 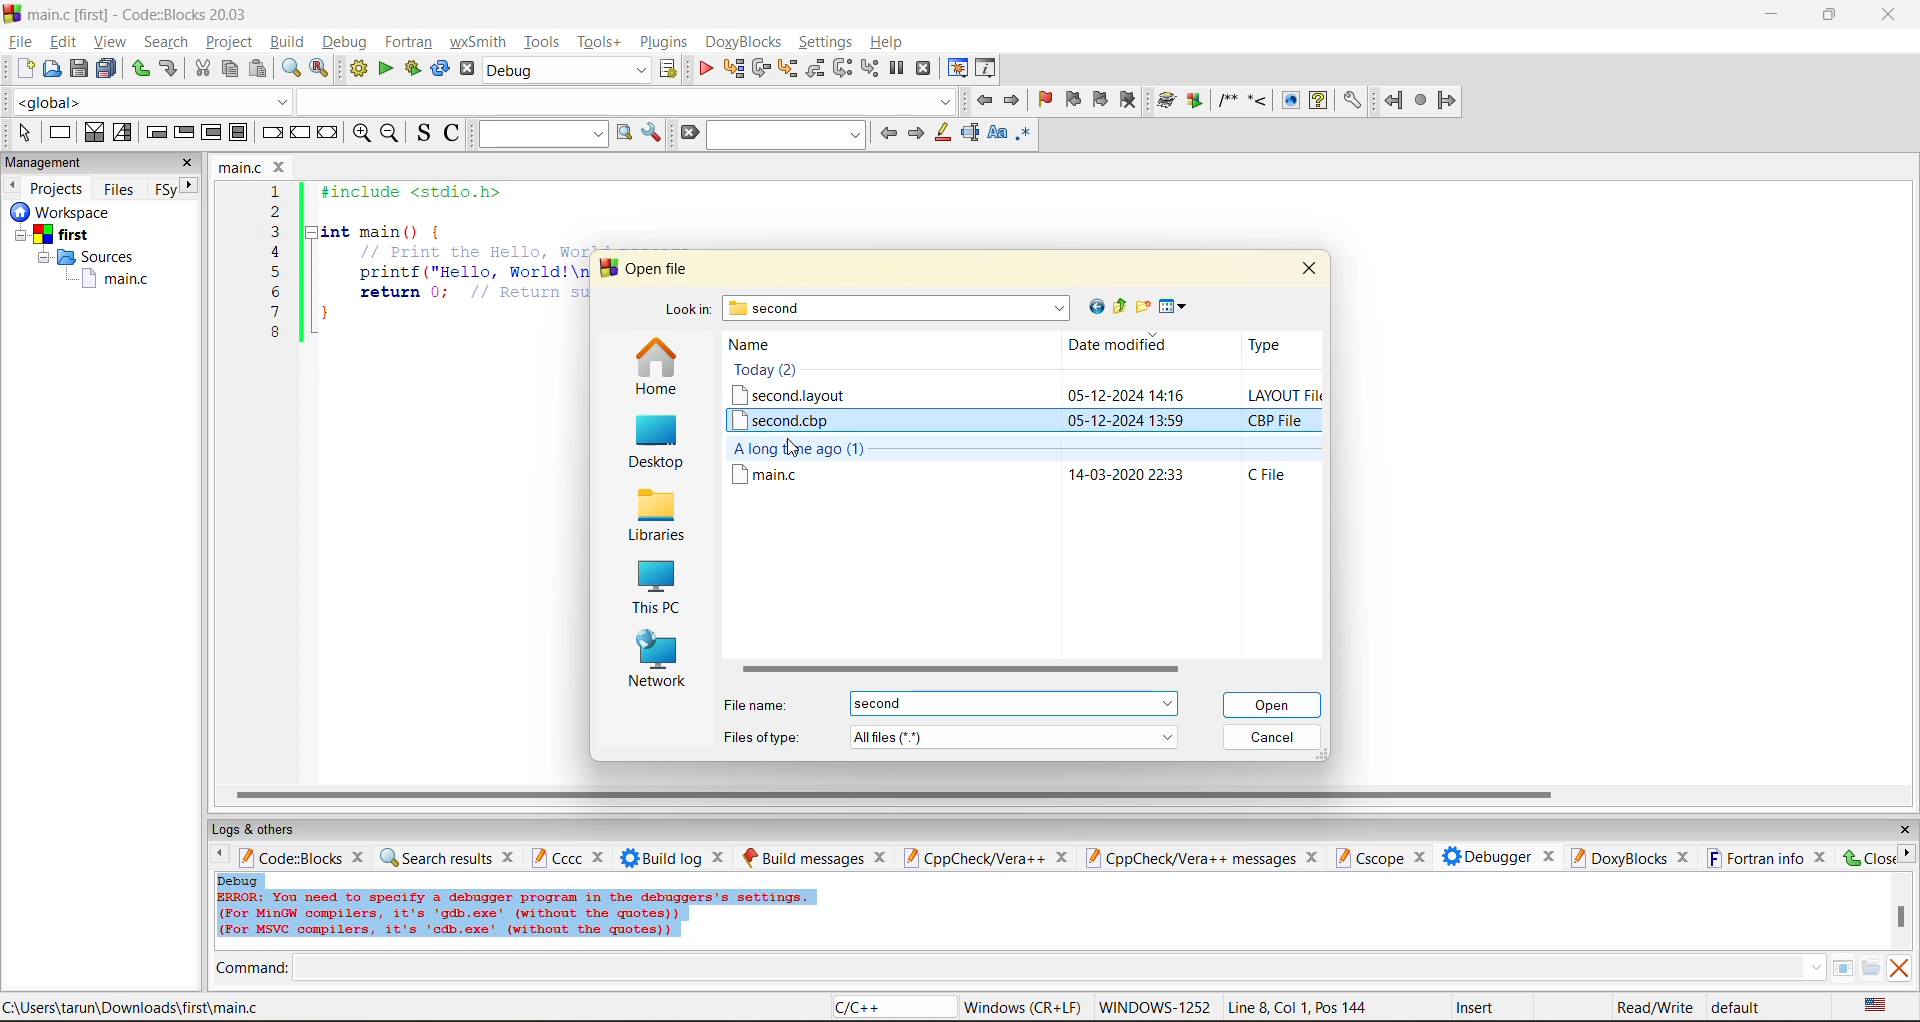 I want to click on 5, so click(x=276, y=271).